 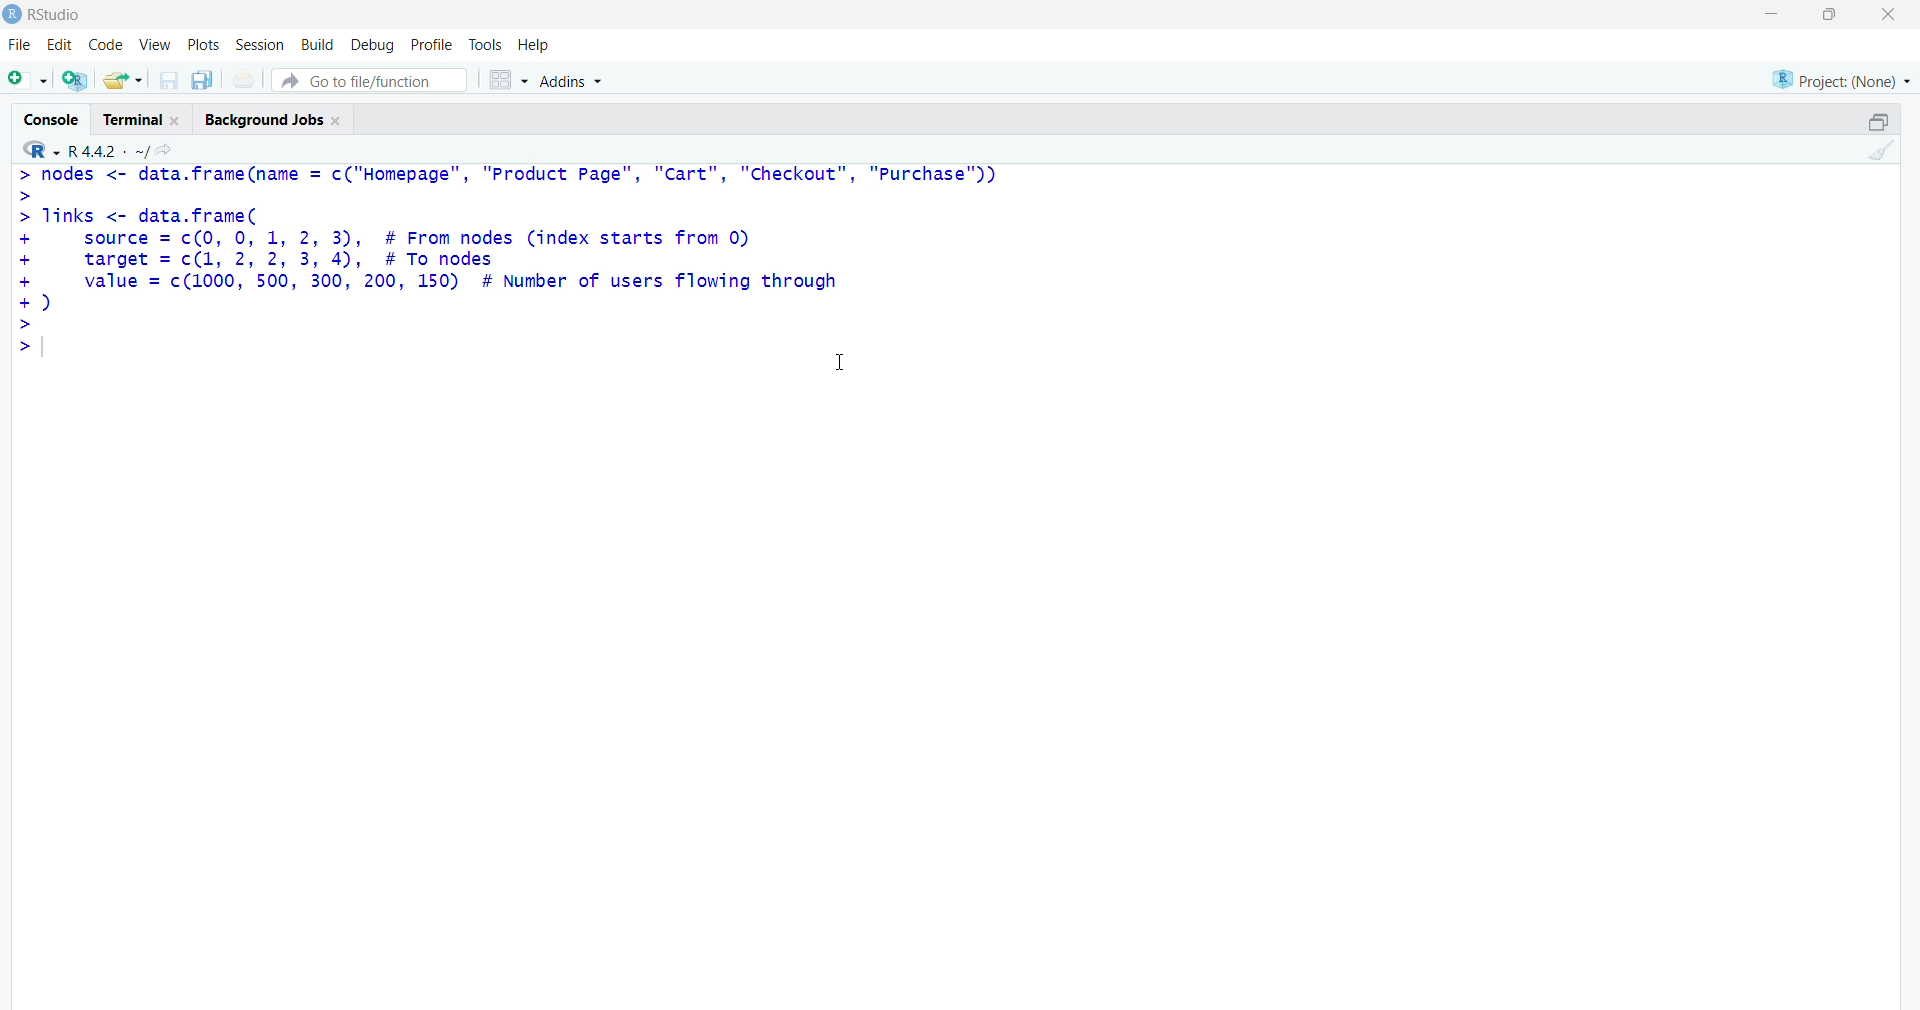 I want to click on file, so click(x=246, y=79).